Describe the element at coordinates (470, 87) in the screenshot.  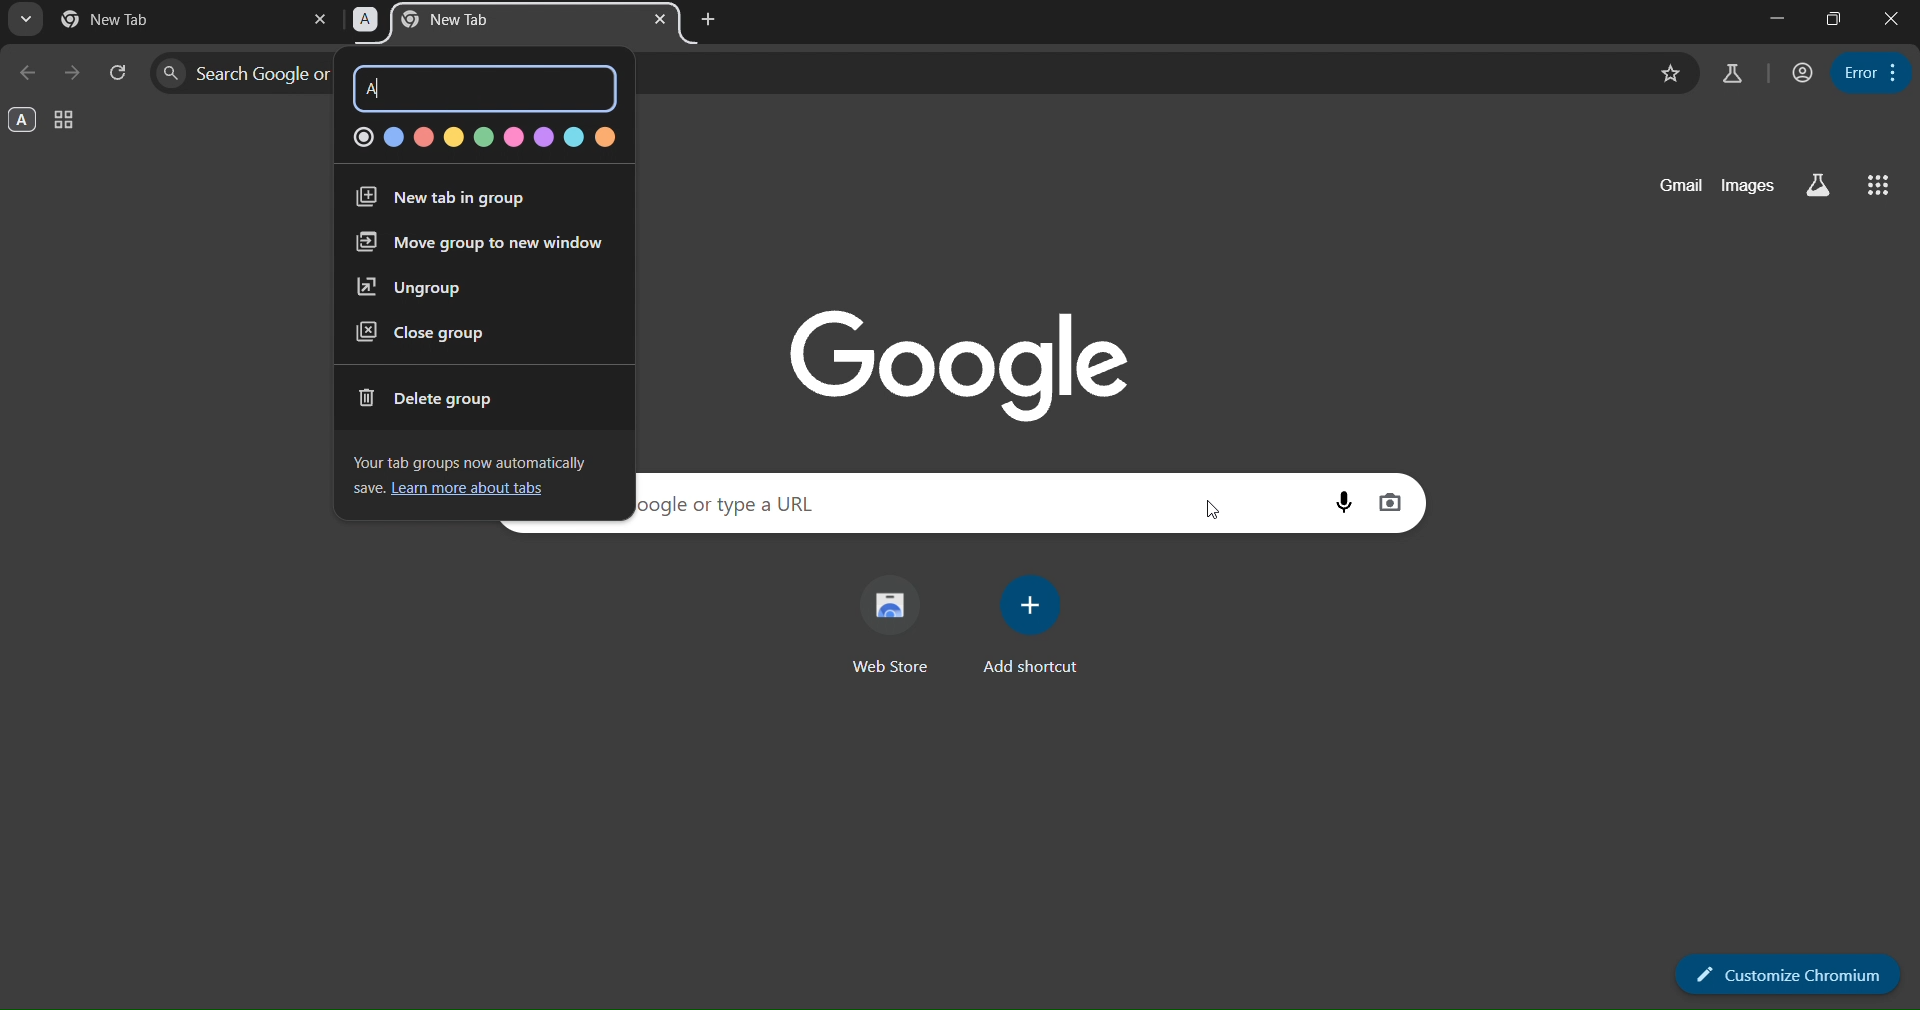
I see `A` at that location.